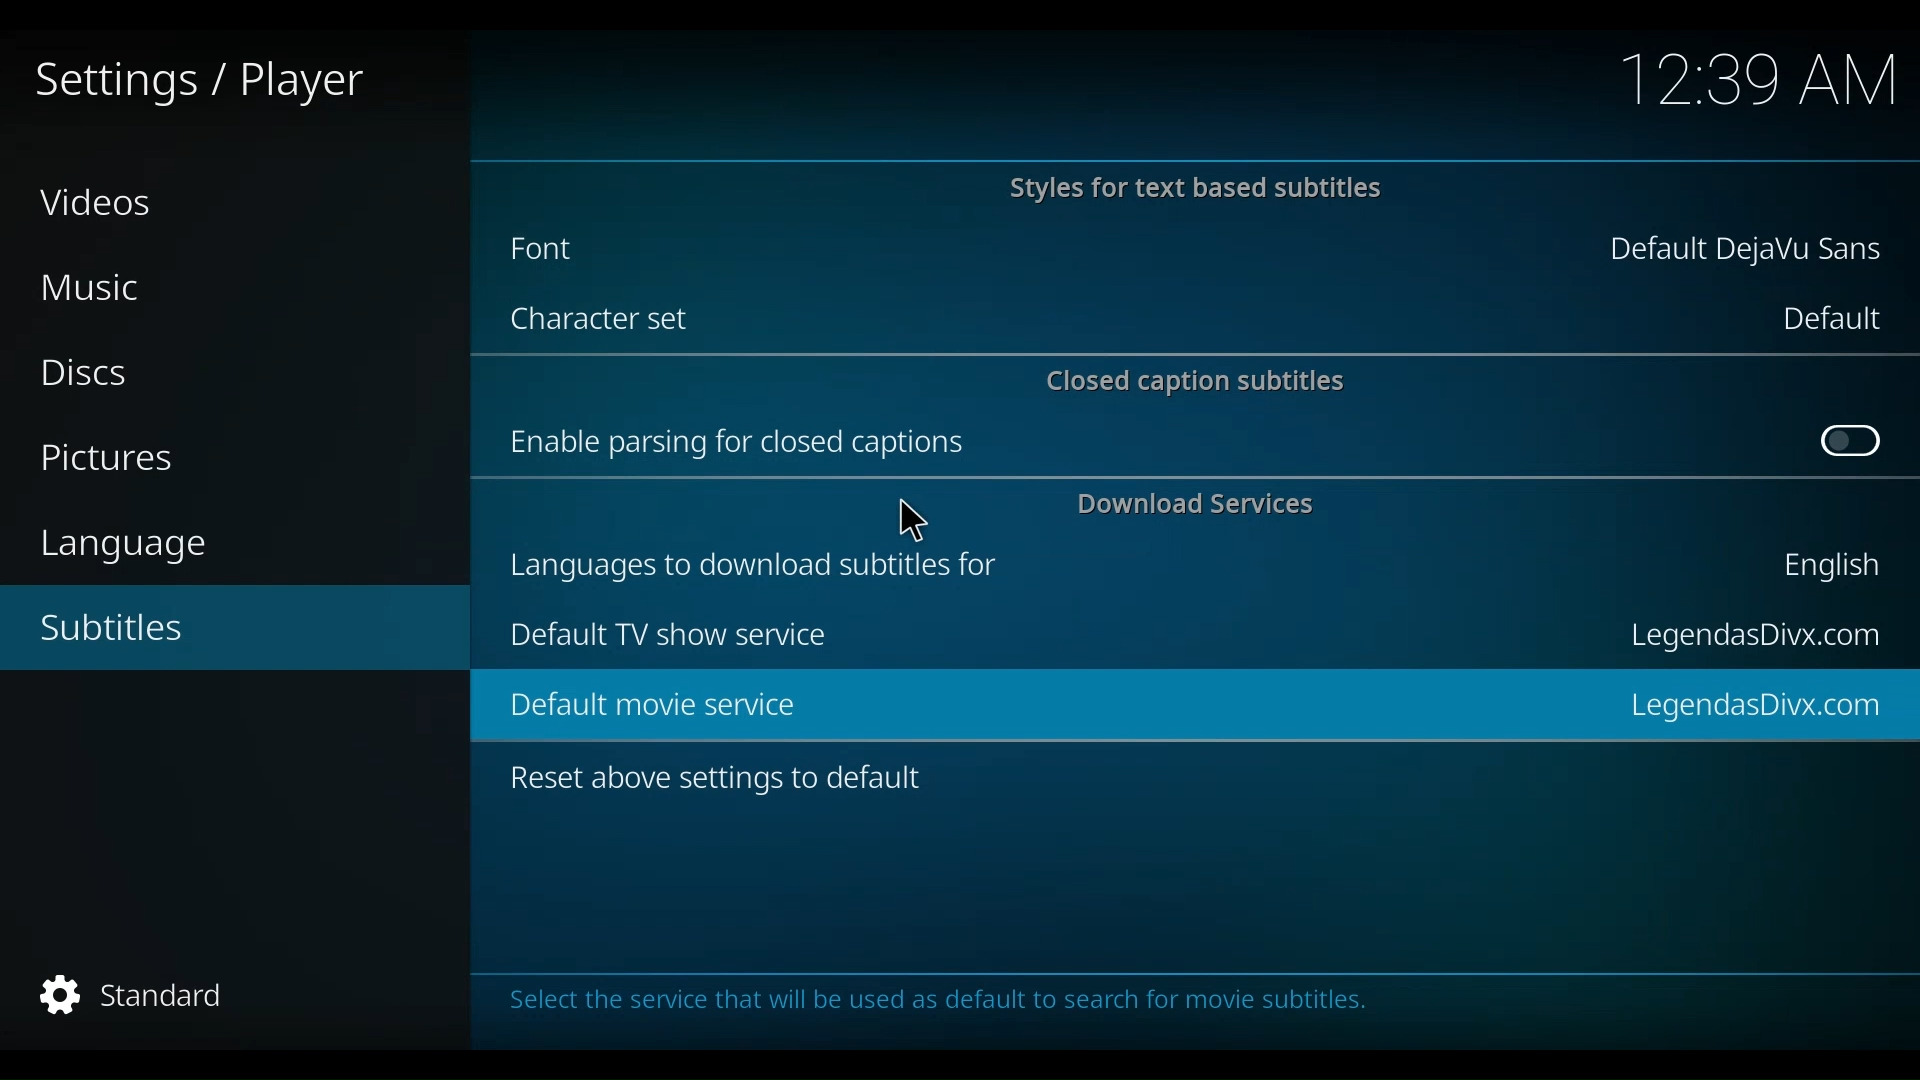  I want to click on Download Services, so click(1201, 504).